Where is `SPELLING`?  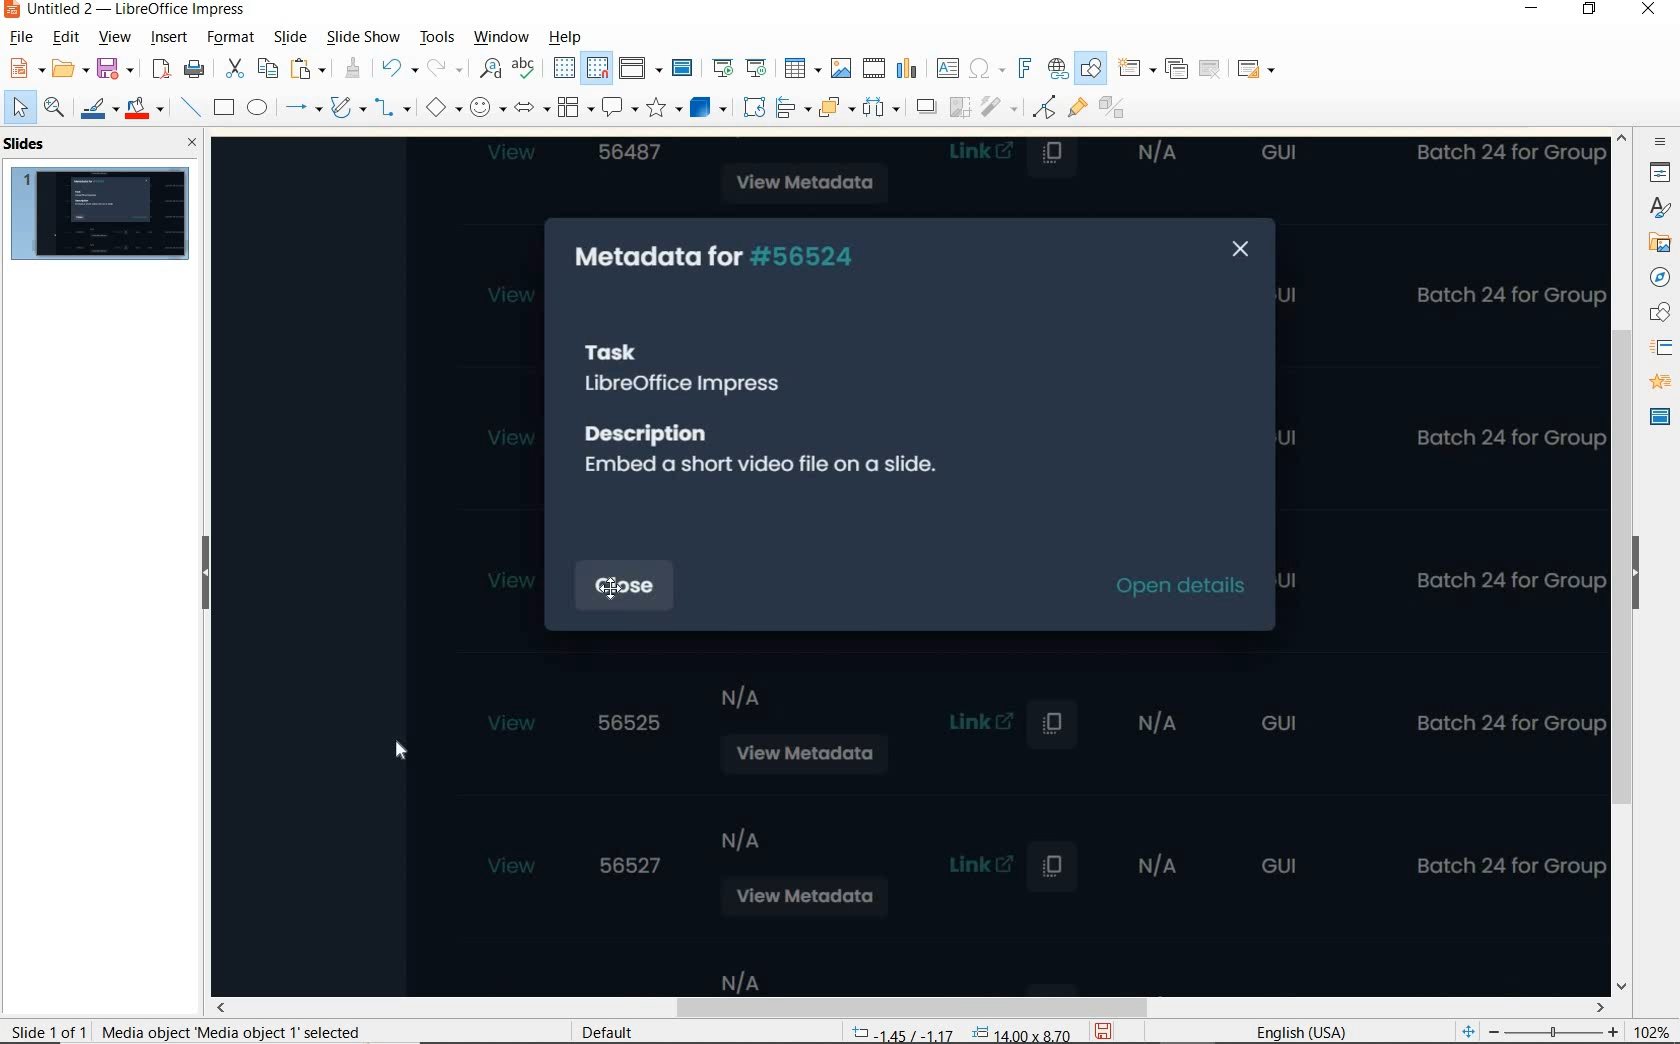 SPELLING is located at coordinates (525, 69).